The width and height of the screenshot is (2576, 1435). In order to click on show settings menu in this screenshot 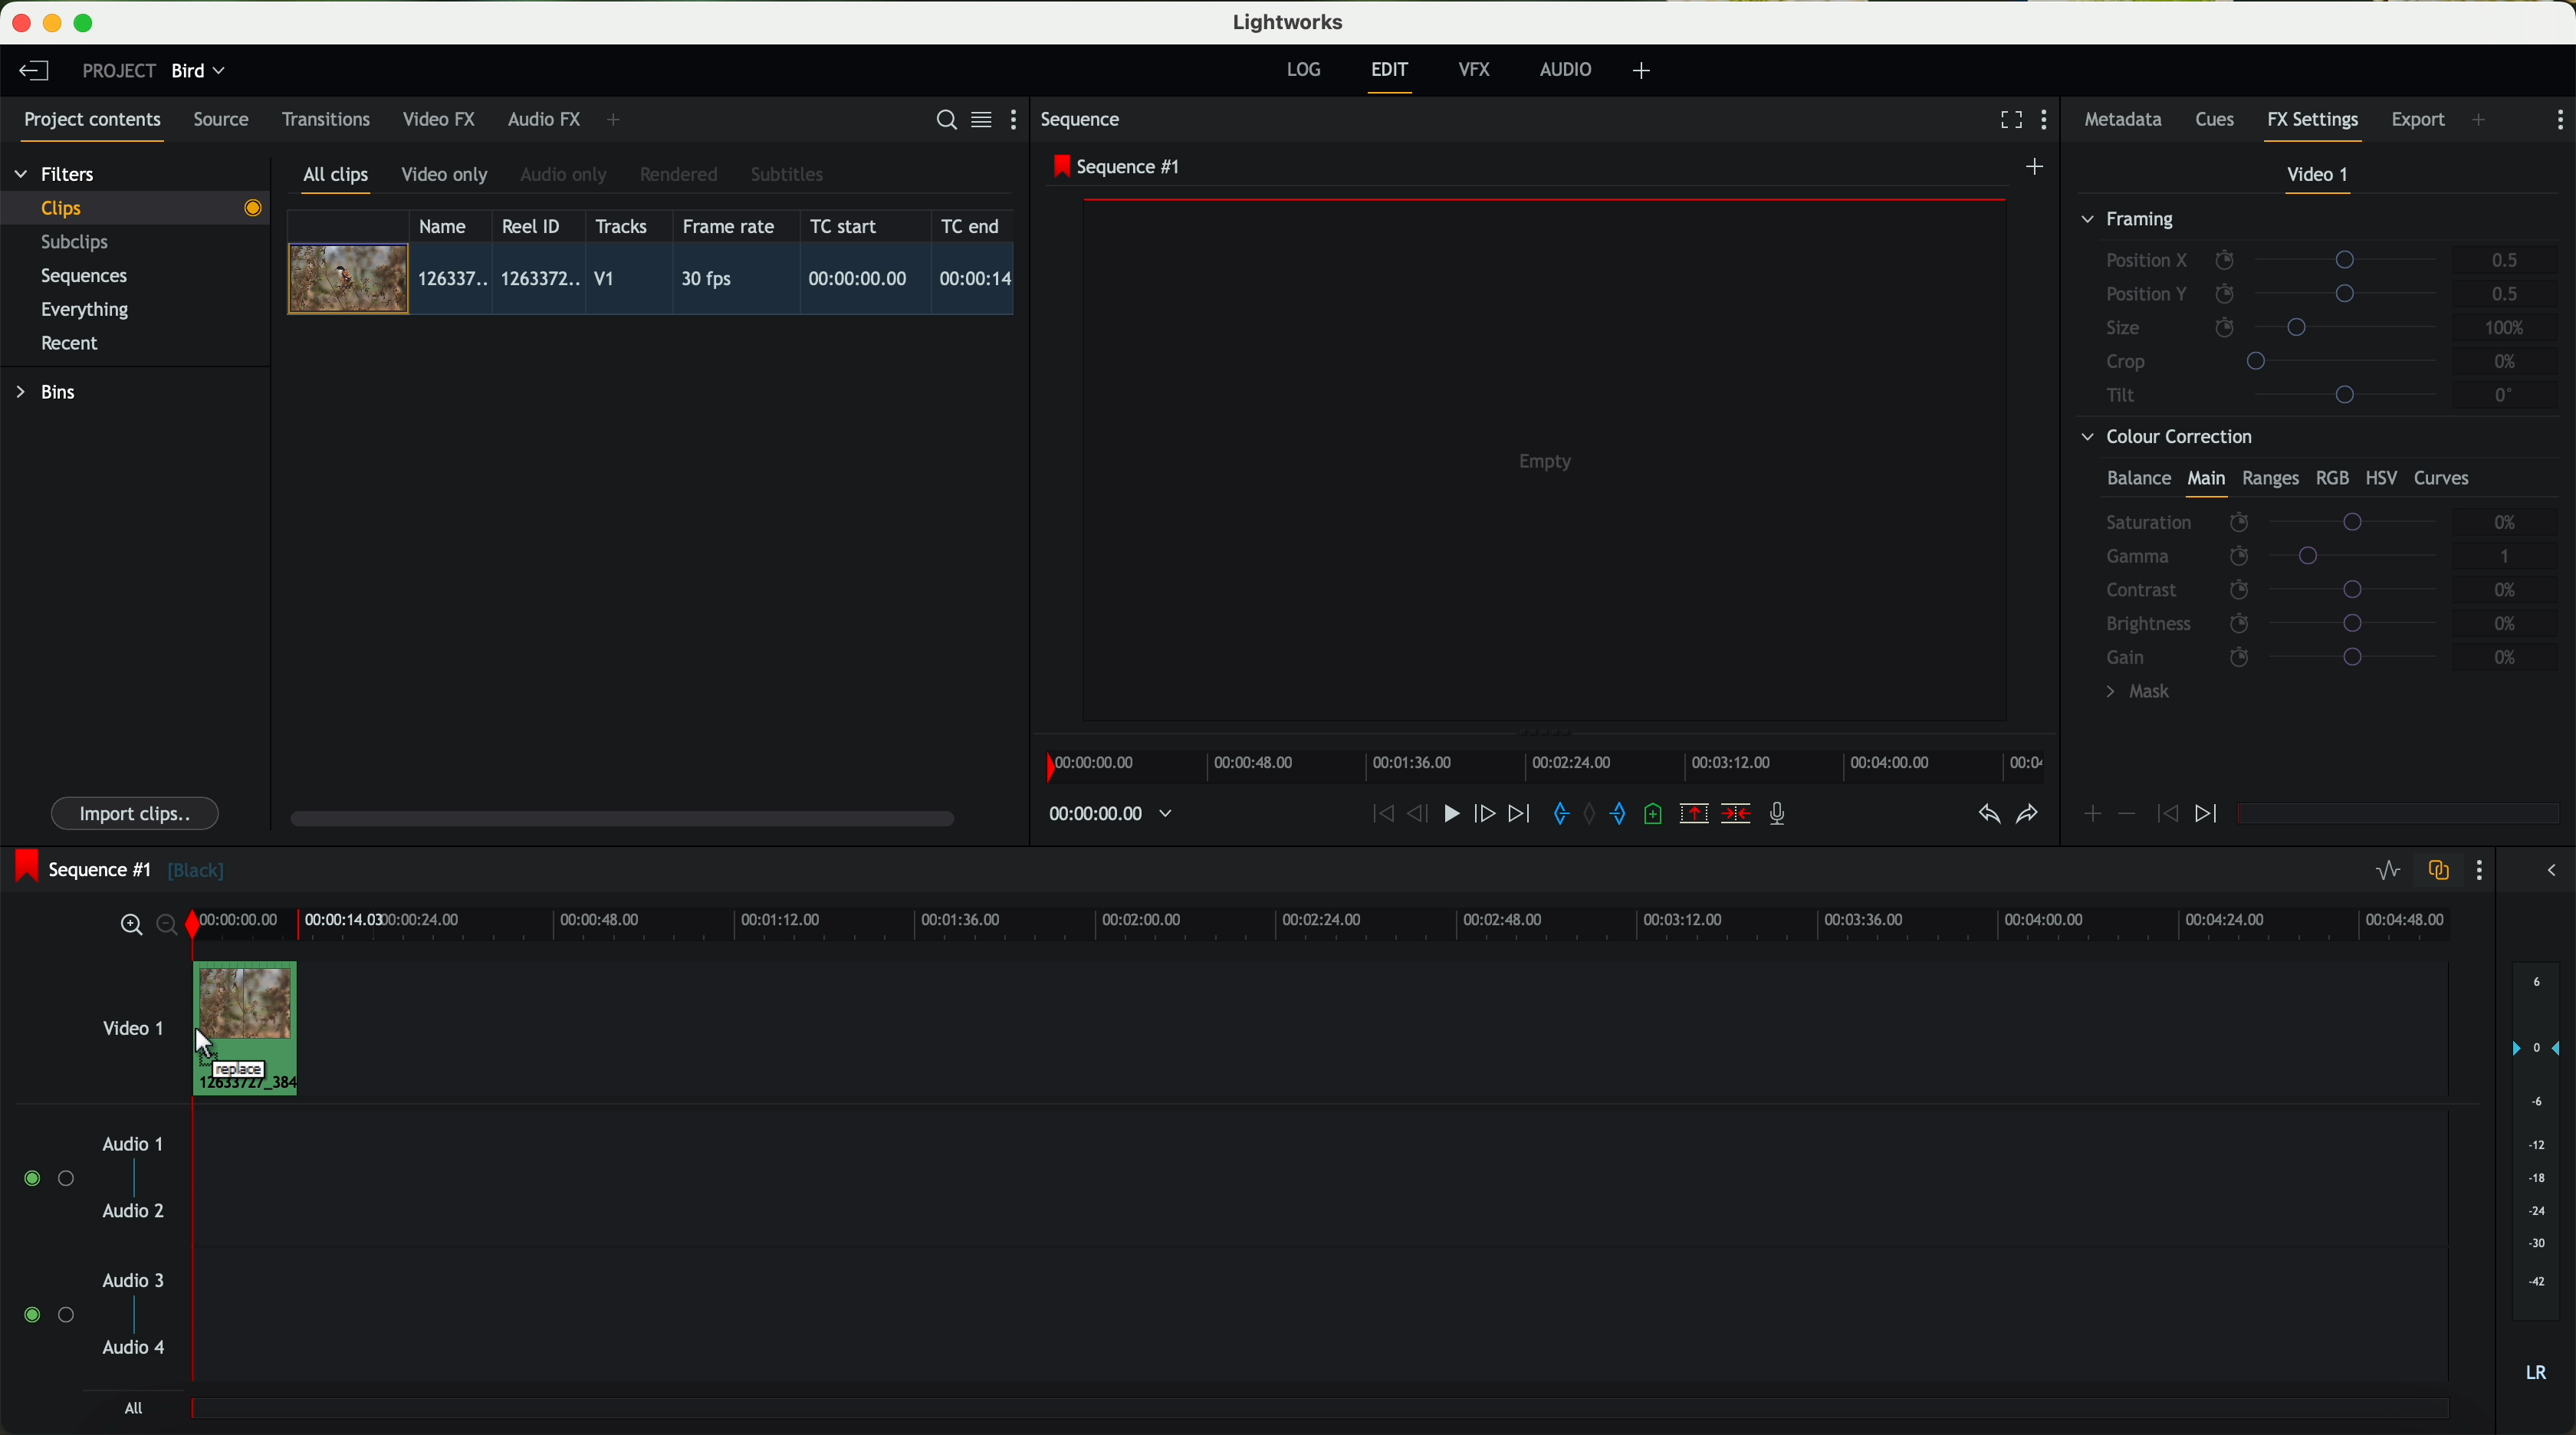, I will do `click(2049, 122)`.